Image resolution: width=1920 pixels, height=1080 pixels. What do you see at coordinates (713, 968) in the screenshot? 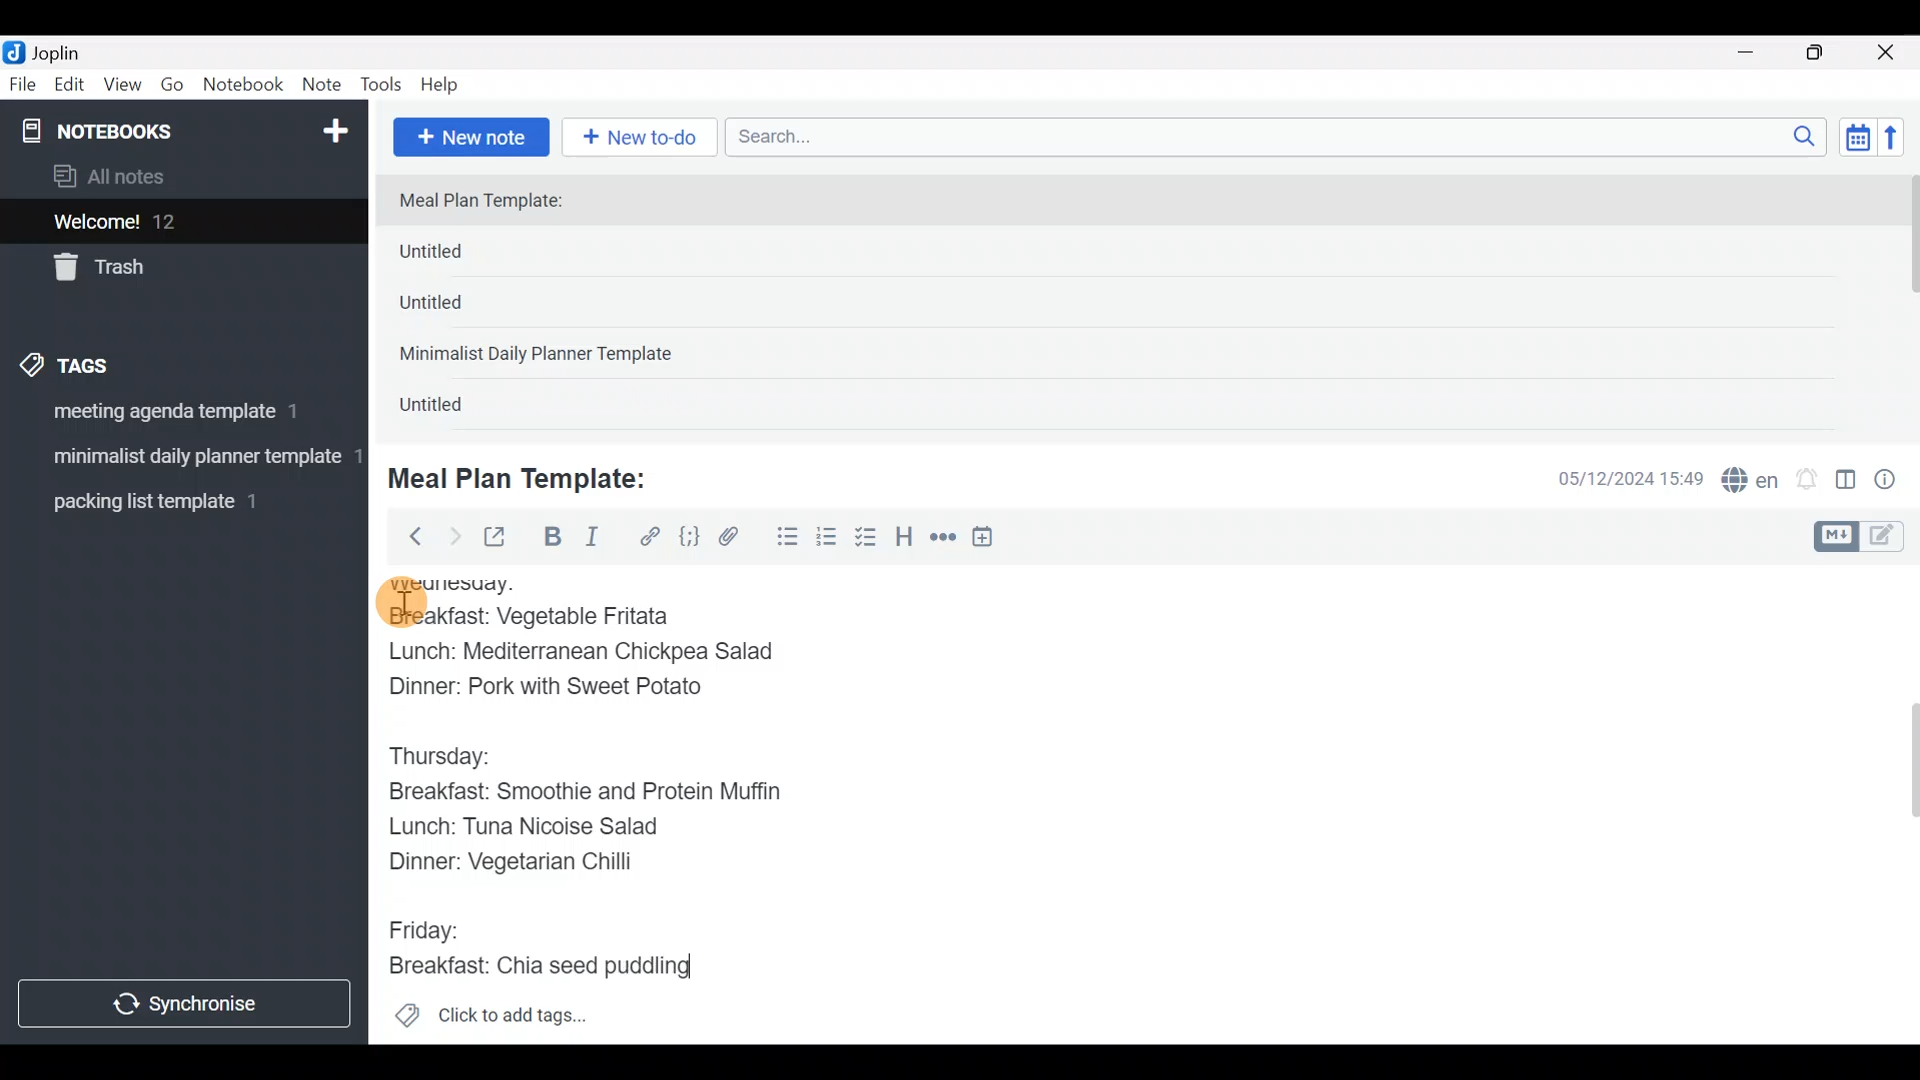
I see `text Cursor` at bounding box center [713, 968].